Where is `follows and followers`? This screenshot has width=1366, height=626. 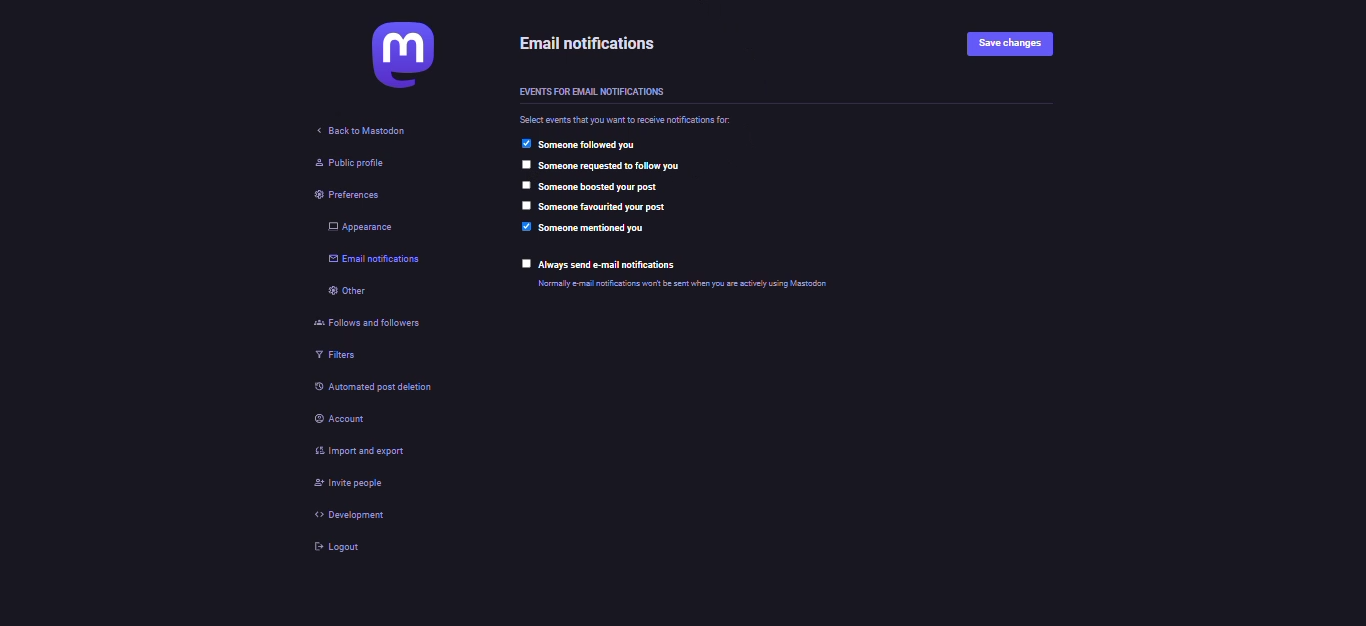
follows and followers is located at coordinates (363, 326).